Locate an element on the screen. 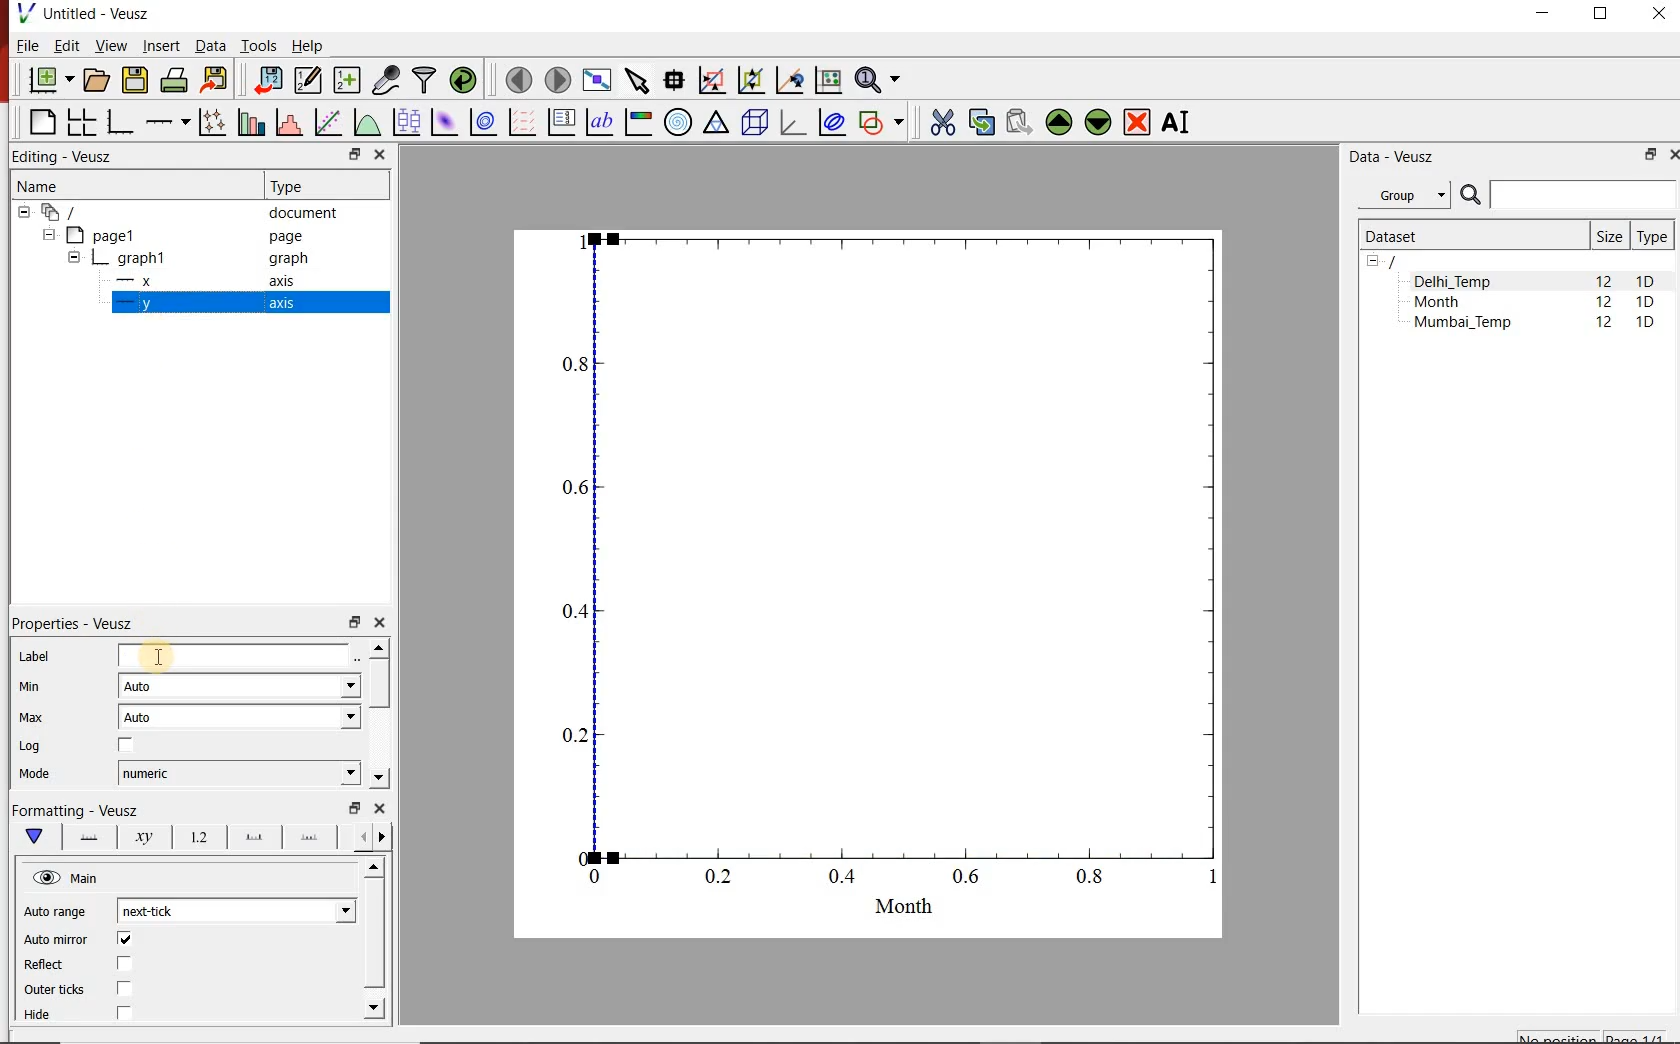  12 is located at coordinates (1604, 304).